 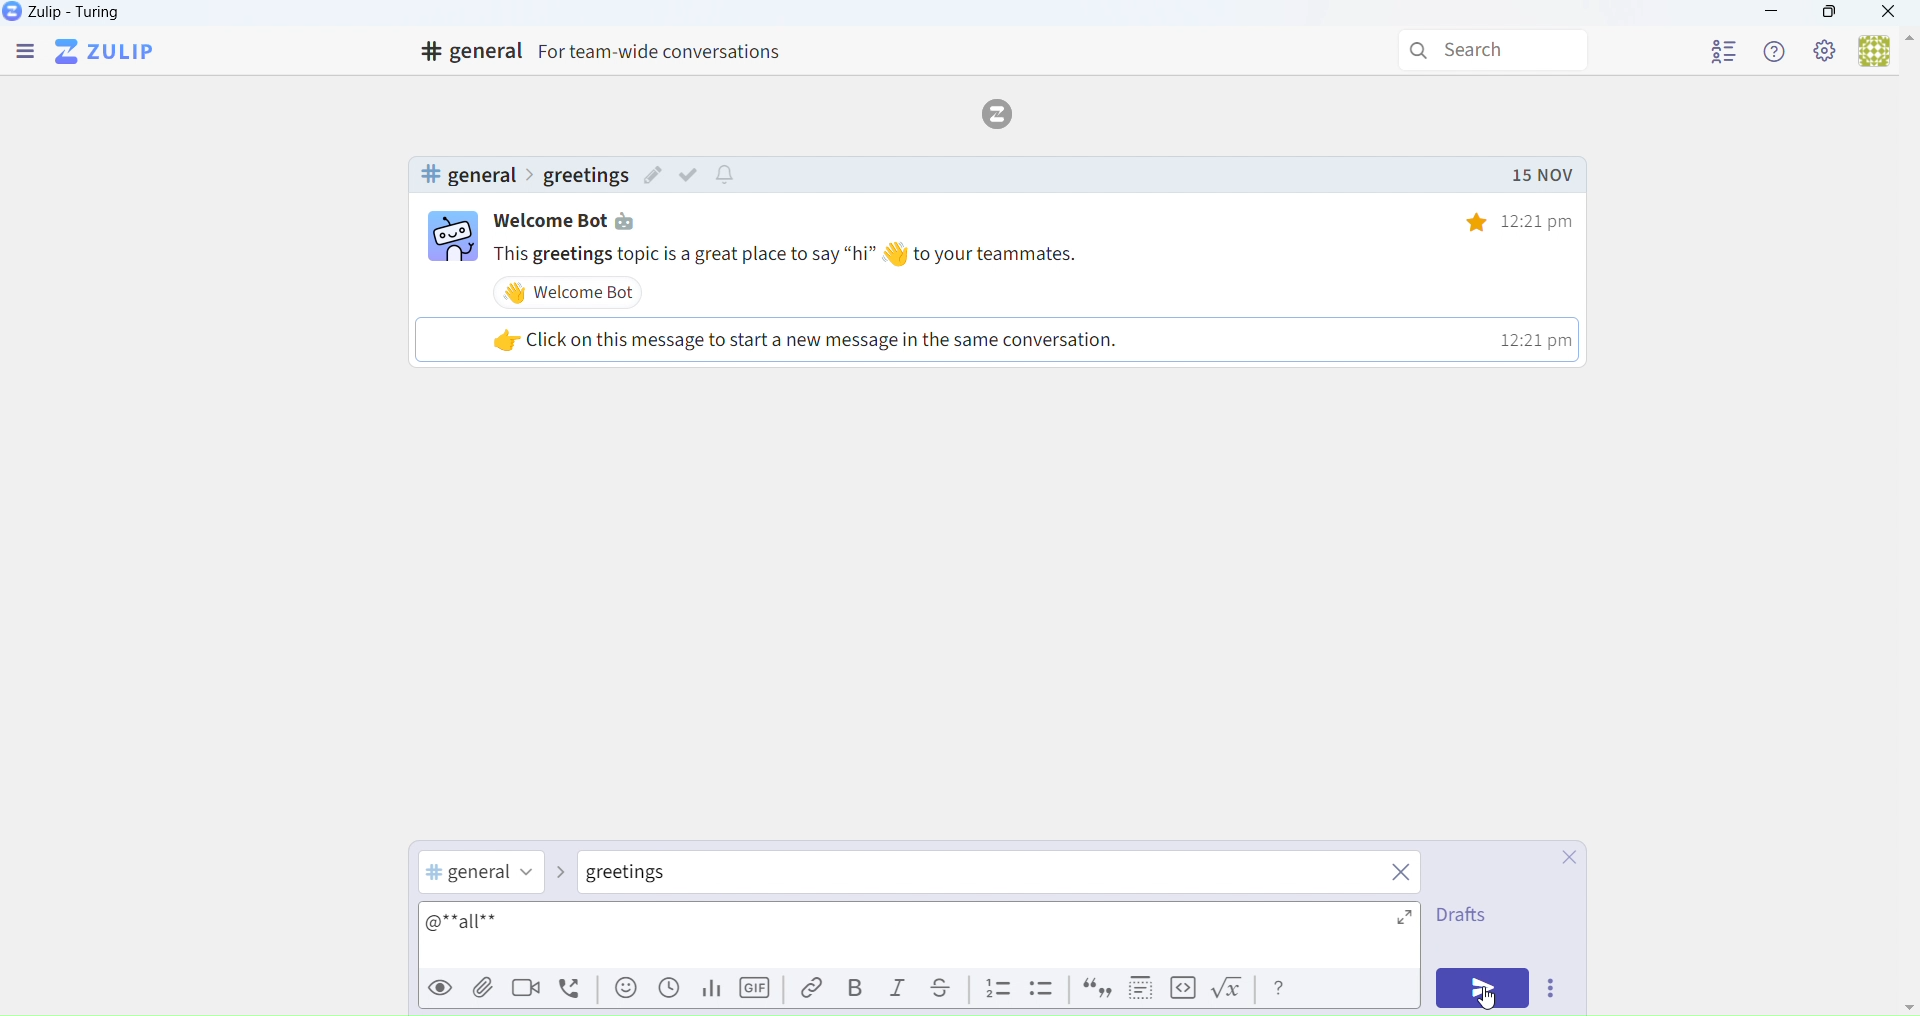 What do you see at coordinates (109, 52) in the screenshot?
I see `Zulip logo` at bounding box center [109, 52].